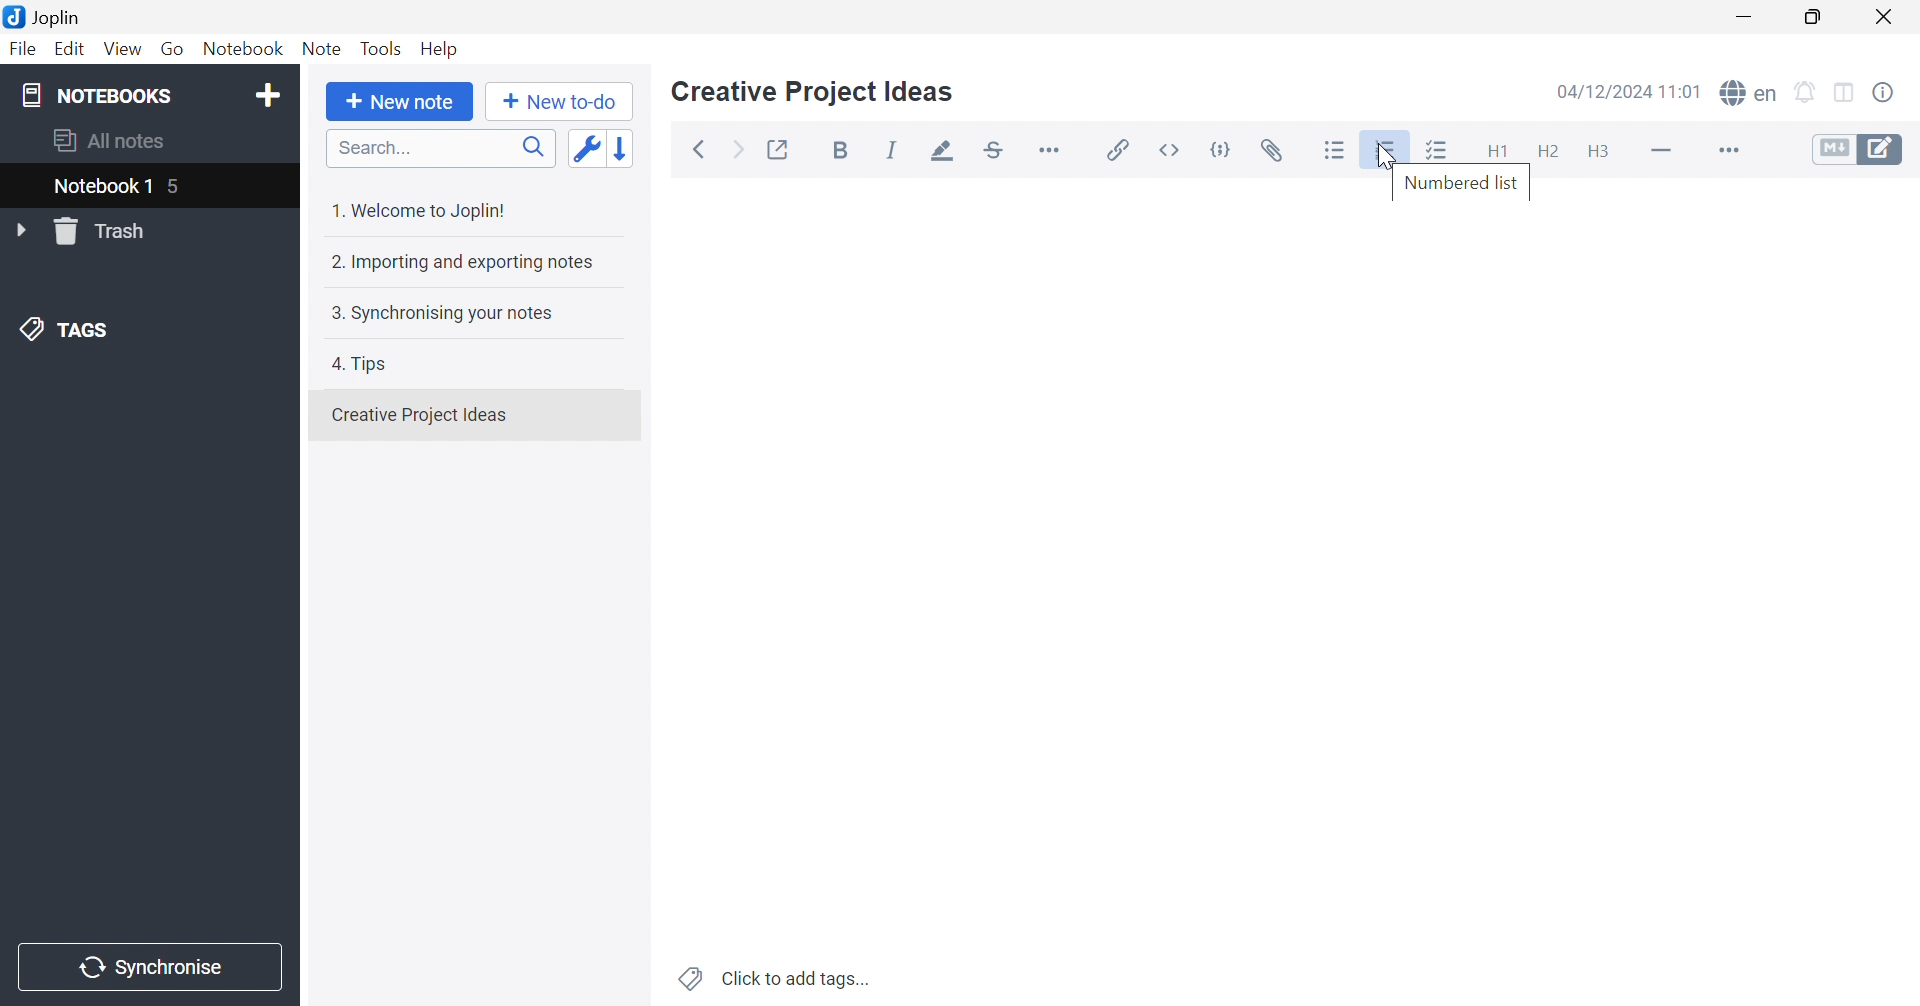 This screenshot has height=1006, width=1920. Describe the element at coordinates (895, 152) in the screenshot. I see `Italic` at that location.